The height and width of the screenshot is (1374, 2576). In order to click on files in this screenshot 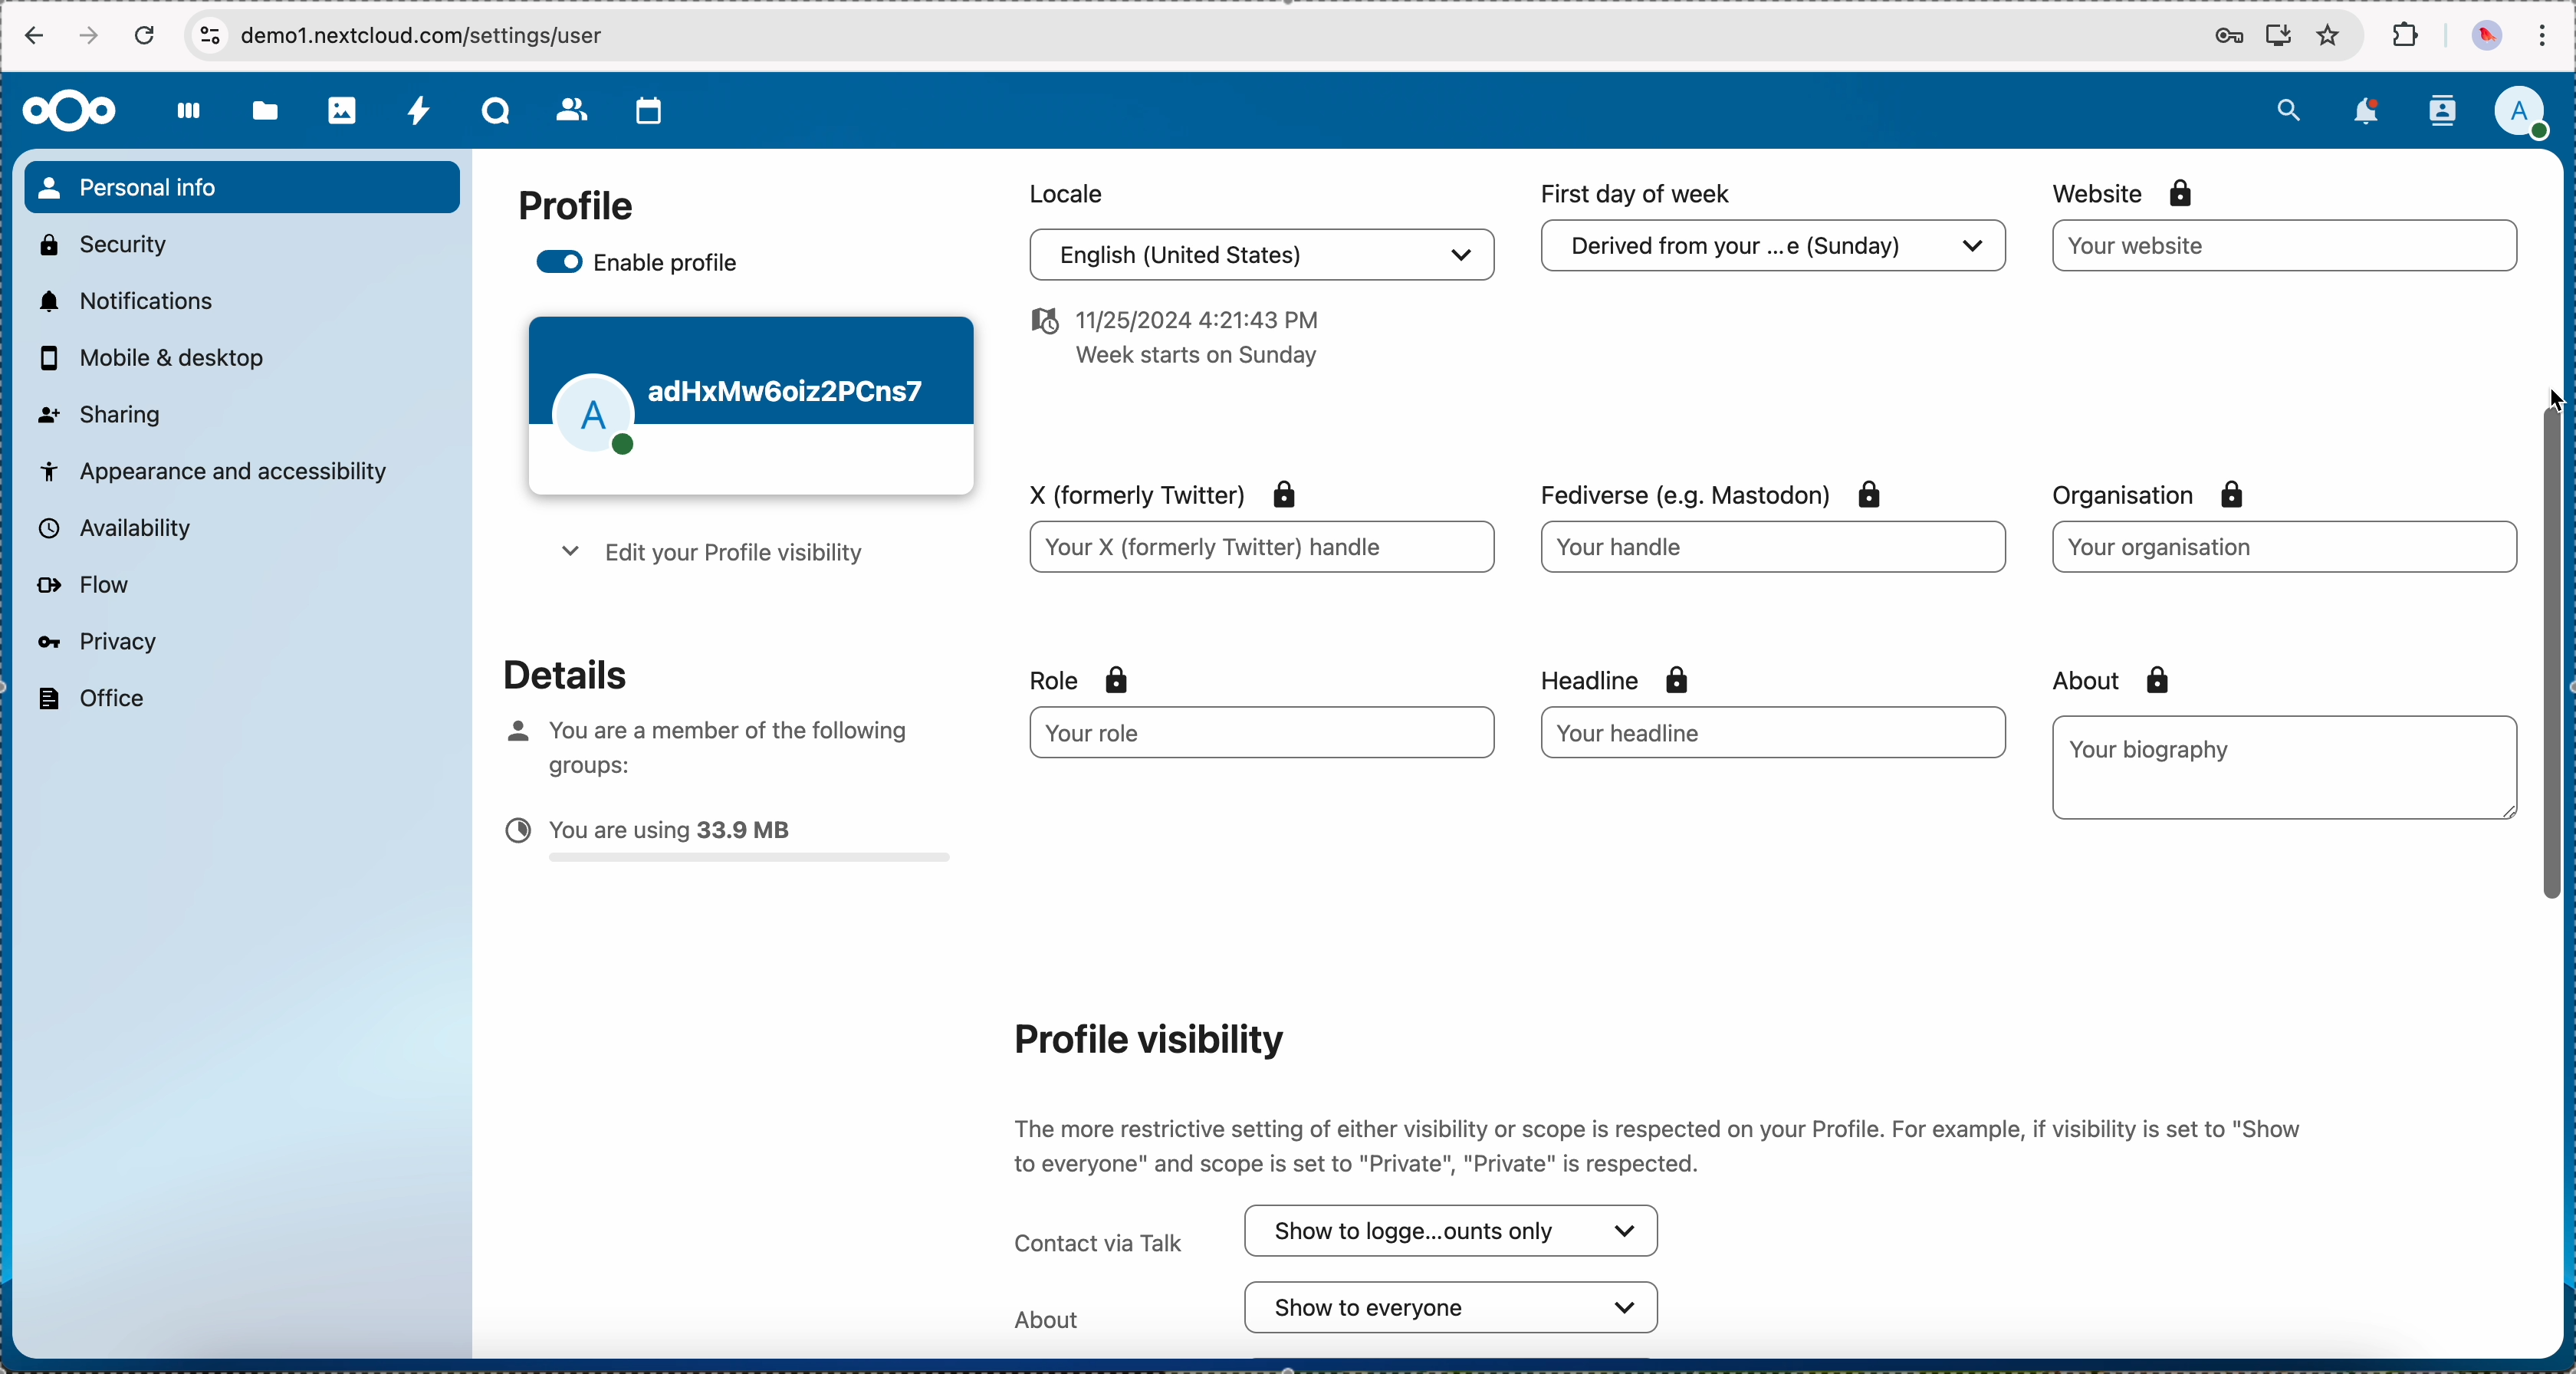, I will do `click(265, 115)`.